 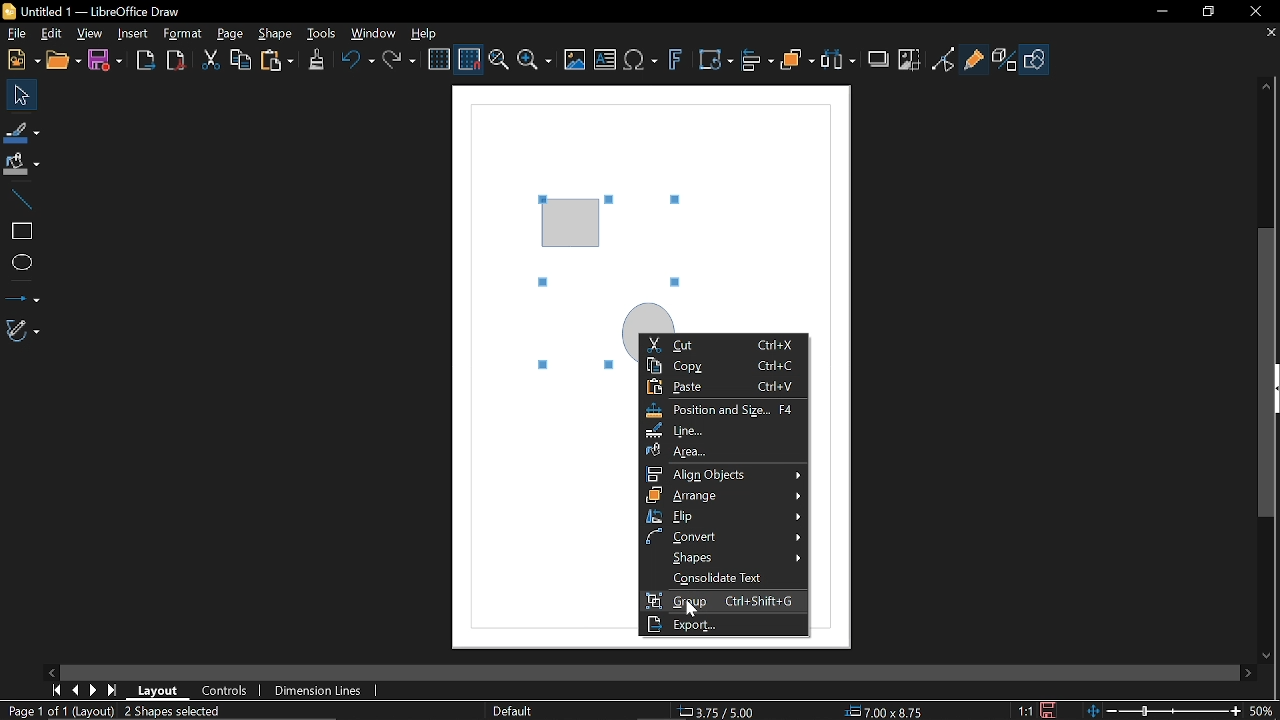 What do you see at coordinates (1261, 370) in the screenshot?
I see `vertical scroll` at bounding box center [1261, 370].